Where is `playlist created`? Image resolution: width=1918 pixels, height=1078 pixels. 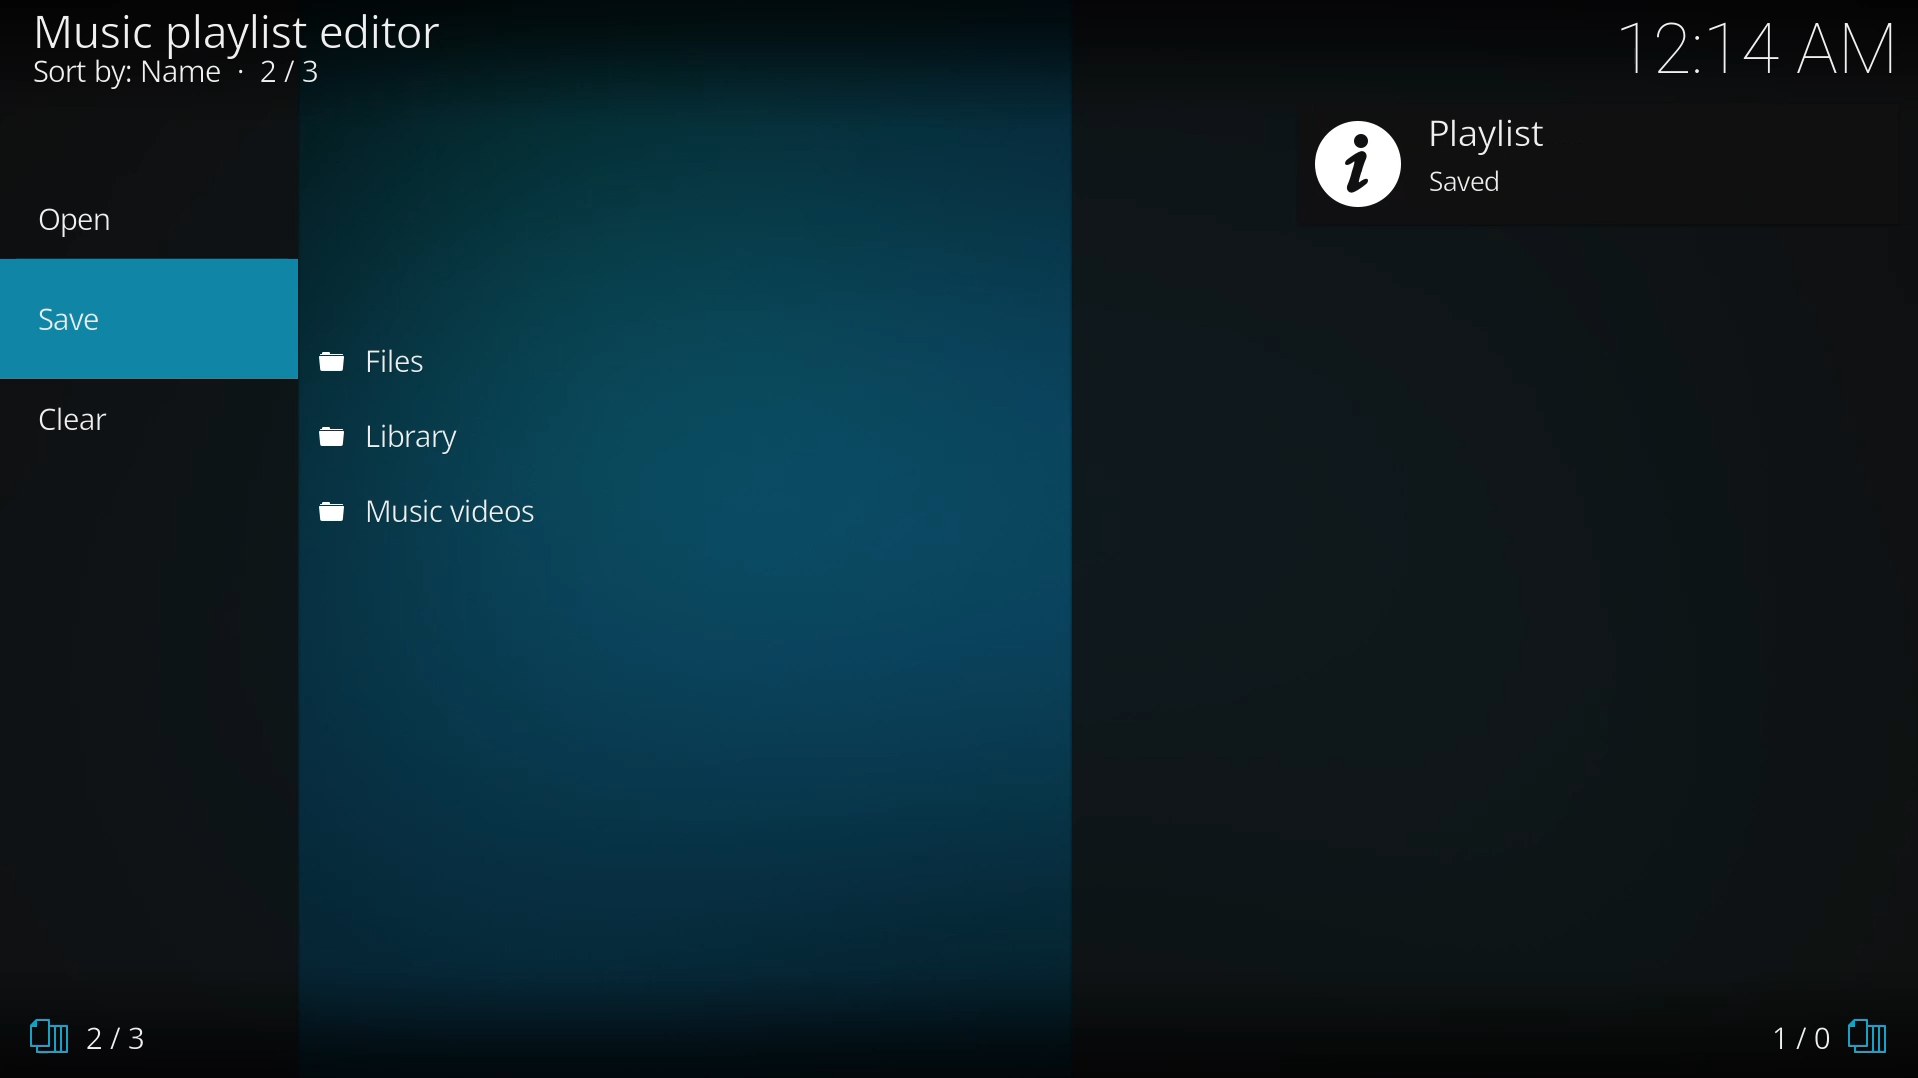
playlist created is located at coordinates (1472, 162).